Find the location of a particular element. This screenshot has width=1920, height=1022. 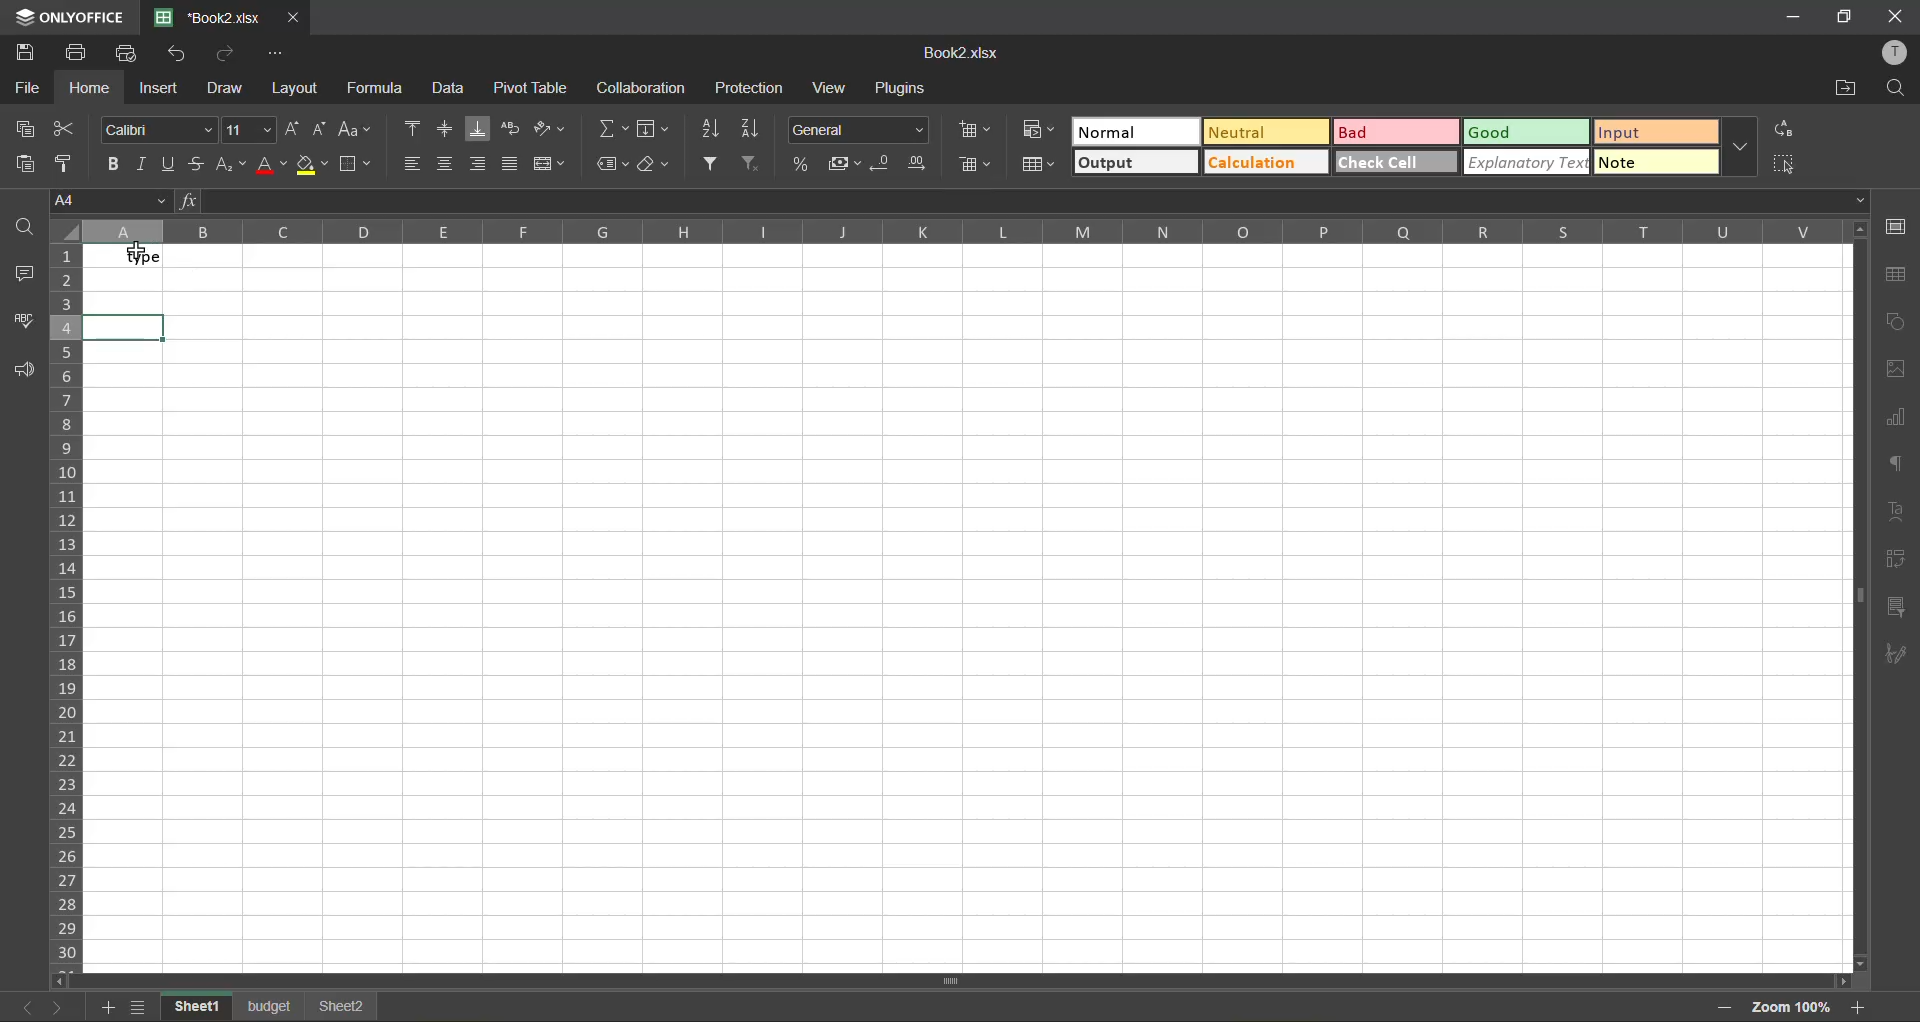

check cell is located at coordinates (1396, 162).